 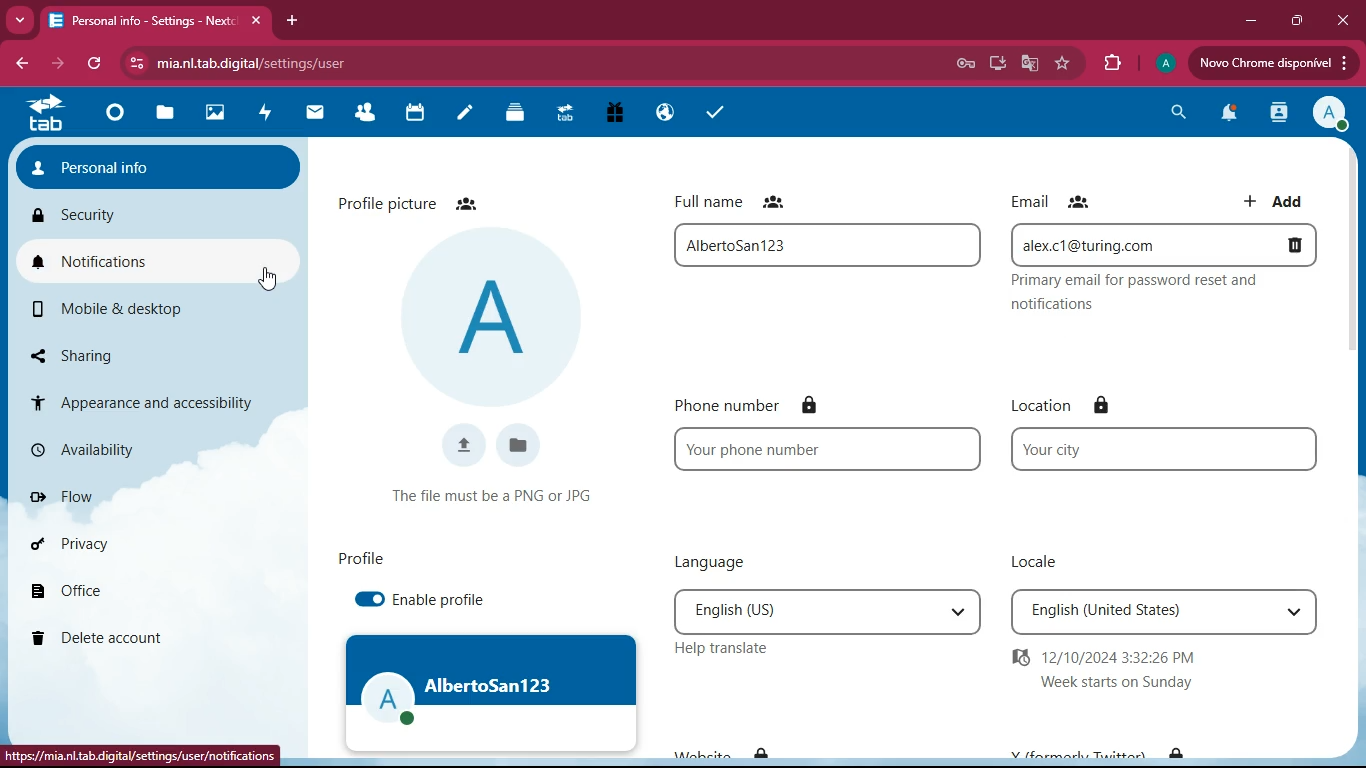 I want to click on phone, so click(x=833, y=448).